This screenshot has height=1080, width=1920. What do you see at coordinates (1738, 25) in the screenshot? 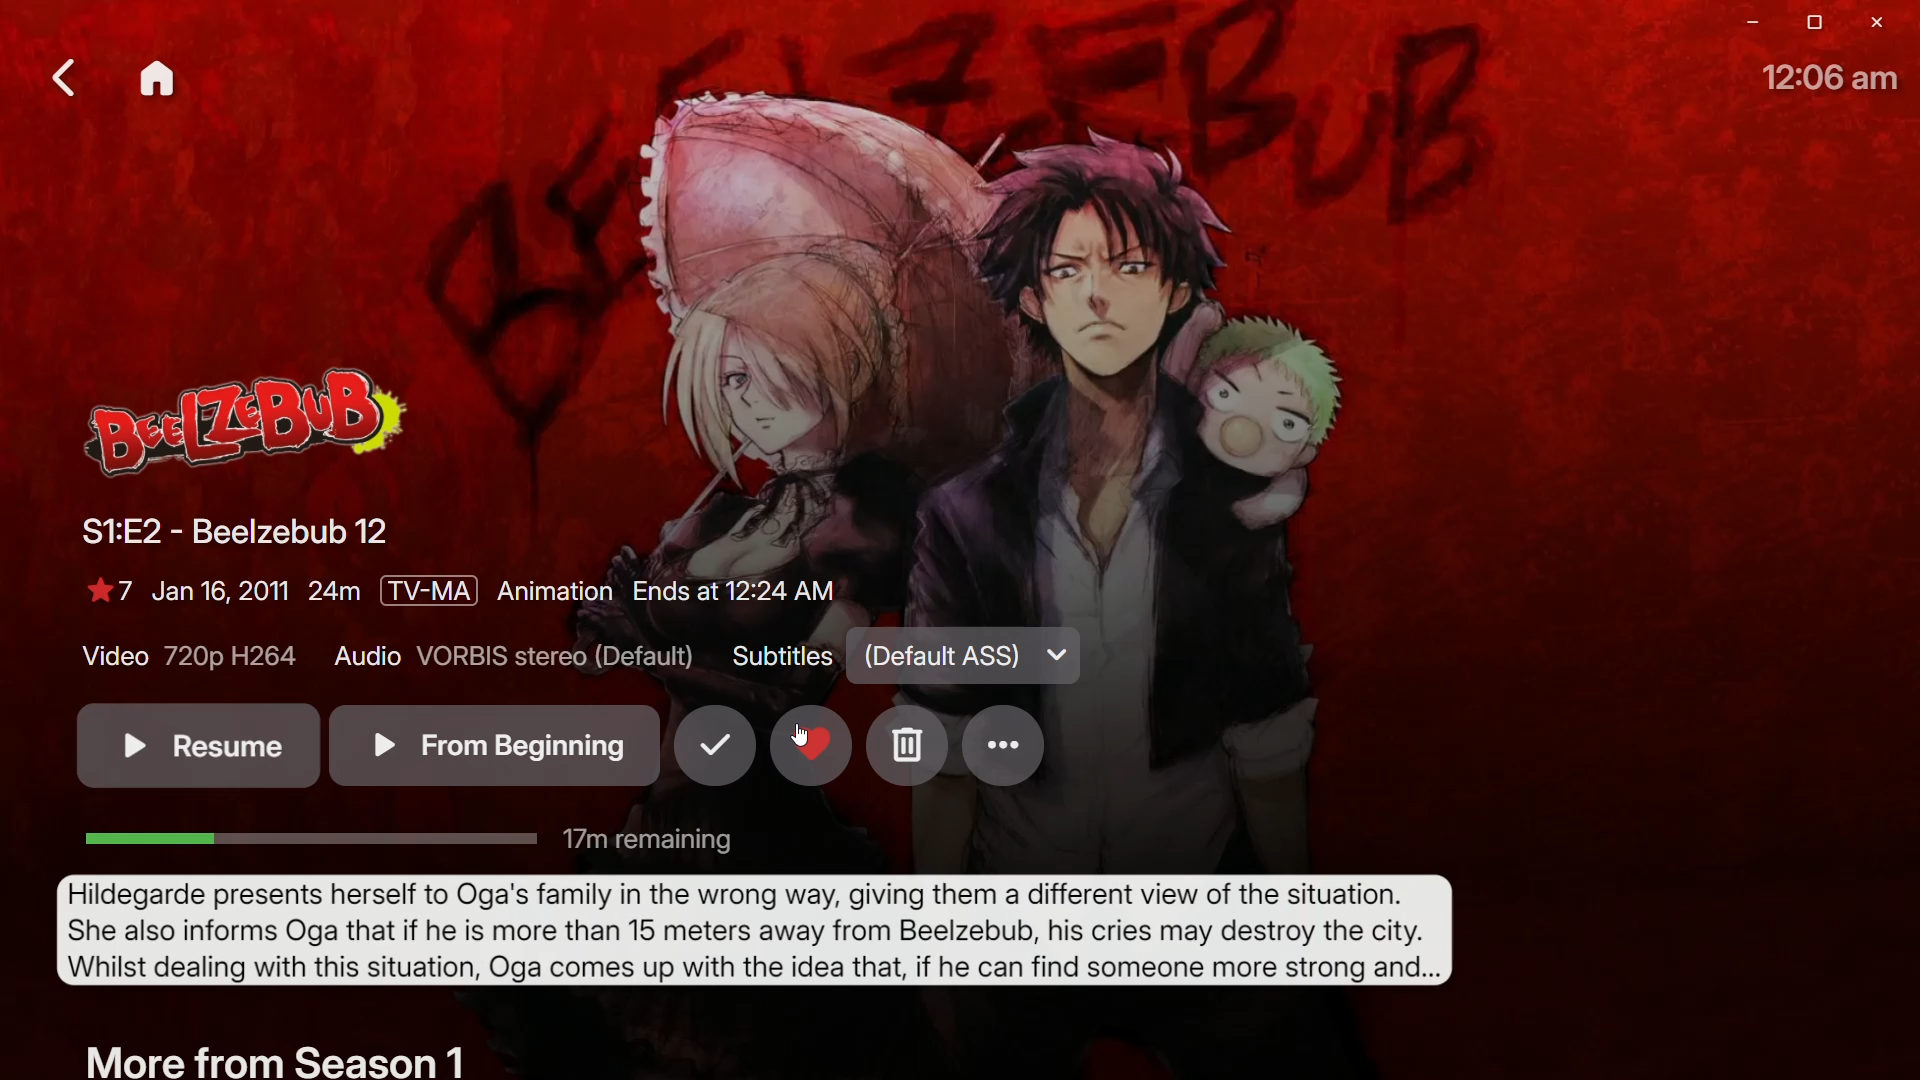
I see `minimize` at bounding box center [1738, 25].